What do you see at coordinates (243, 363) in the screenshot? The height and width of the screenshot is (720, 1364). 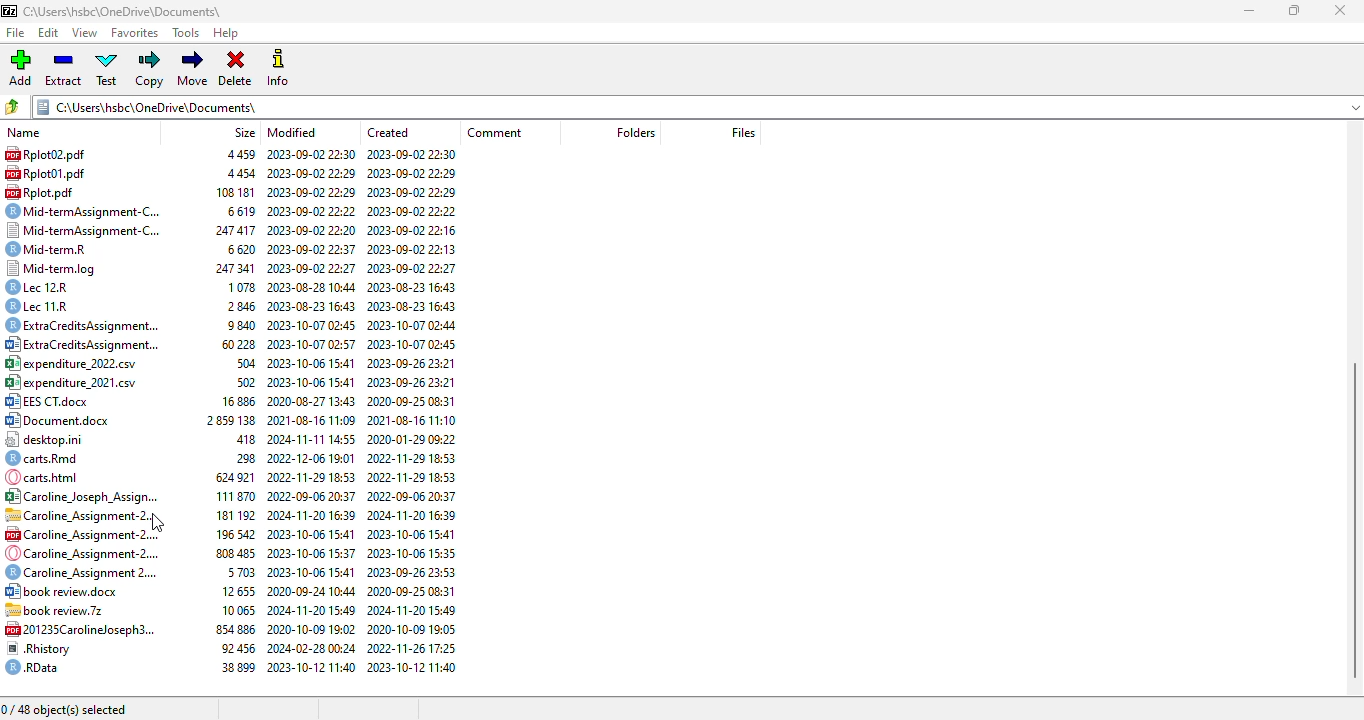 I see `504` at bounding box center [243, 363].